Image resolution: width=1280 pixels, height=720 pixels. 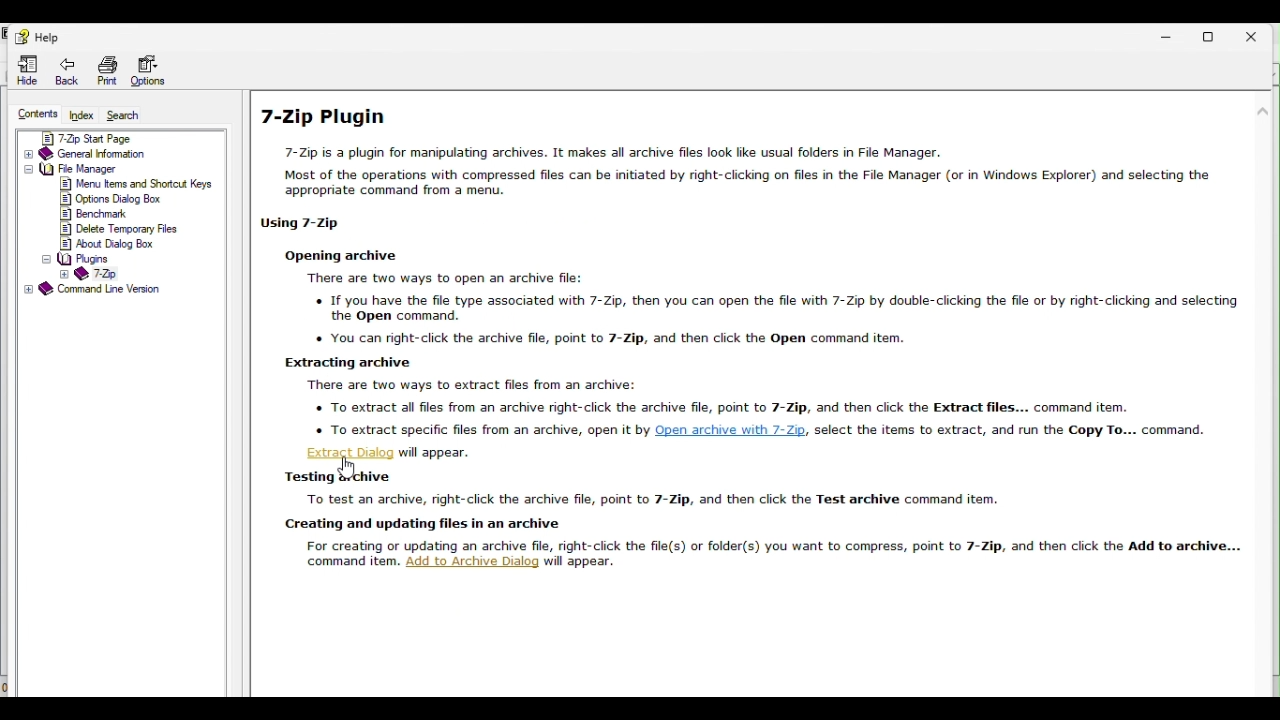 What do you see at coordinates (92, 290) in the screenshot?
I see `Command Line Version` at bounding box center [92, 290].